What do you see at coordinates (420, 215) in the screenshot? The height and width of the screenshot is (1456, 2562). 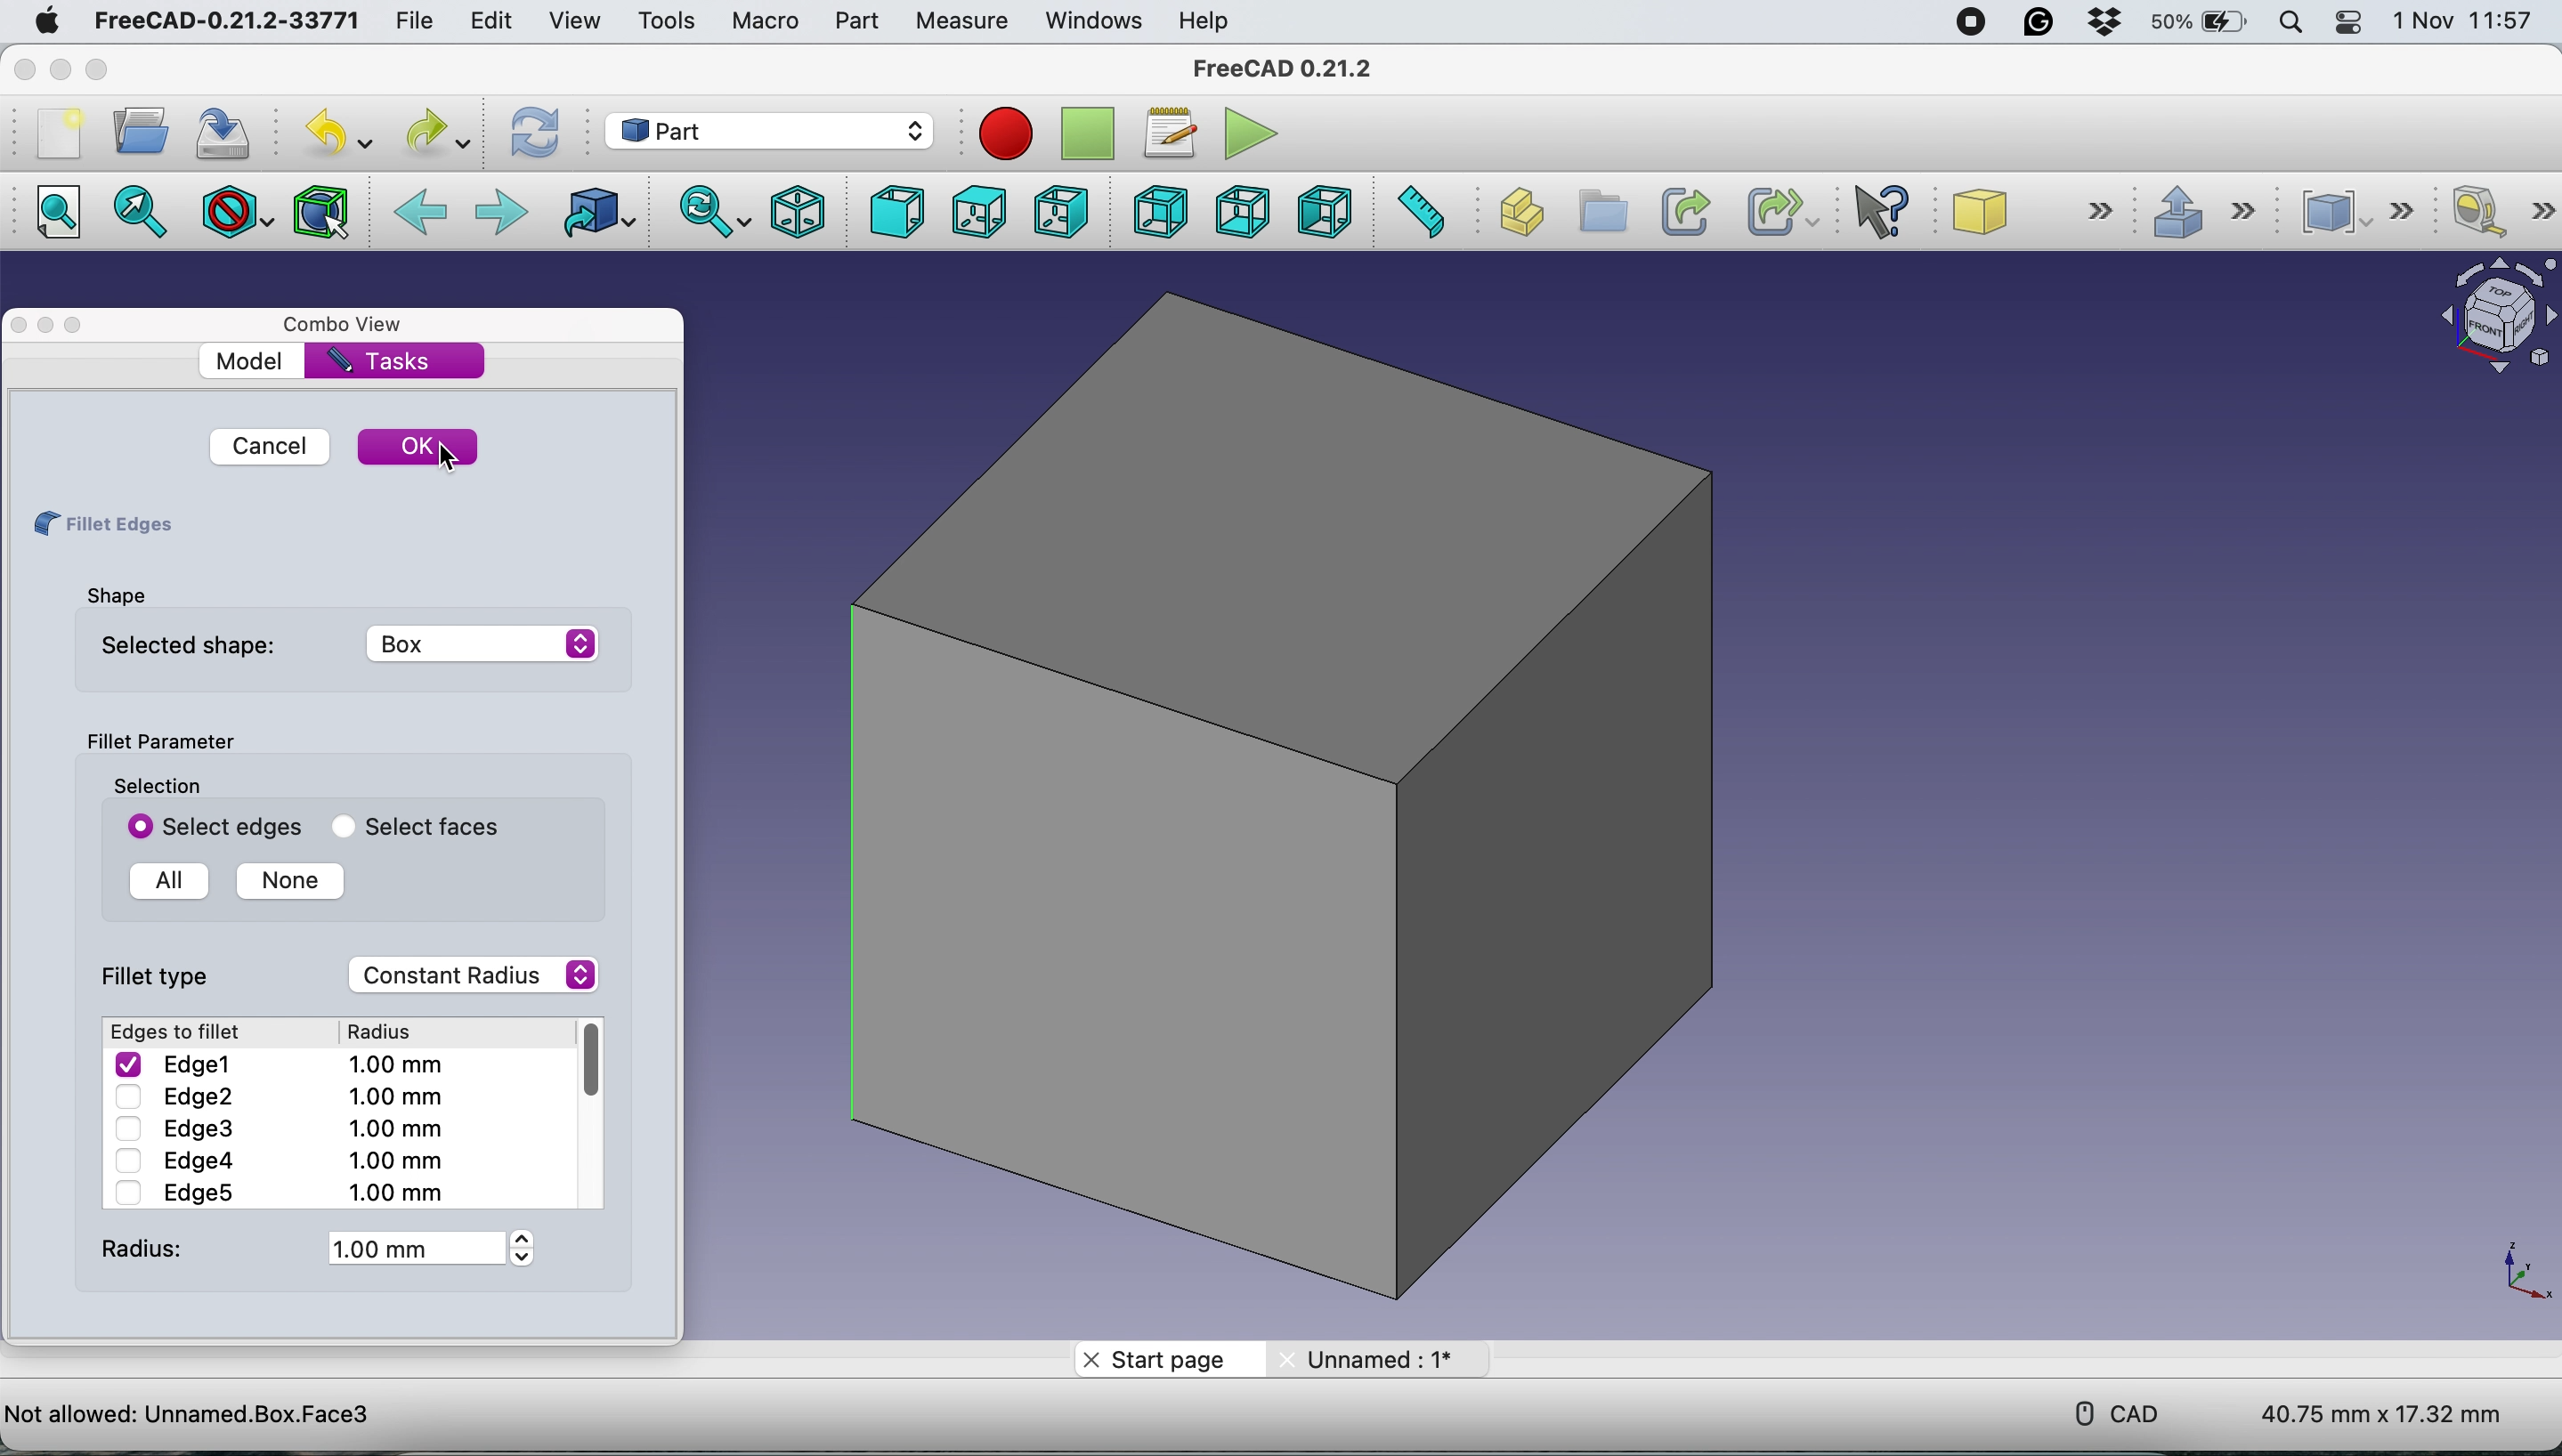 I see `backward` at bounding box center [420, 215].